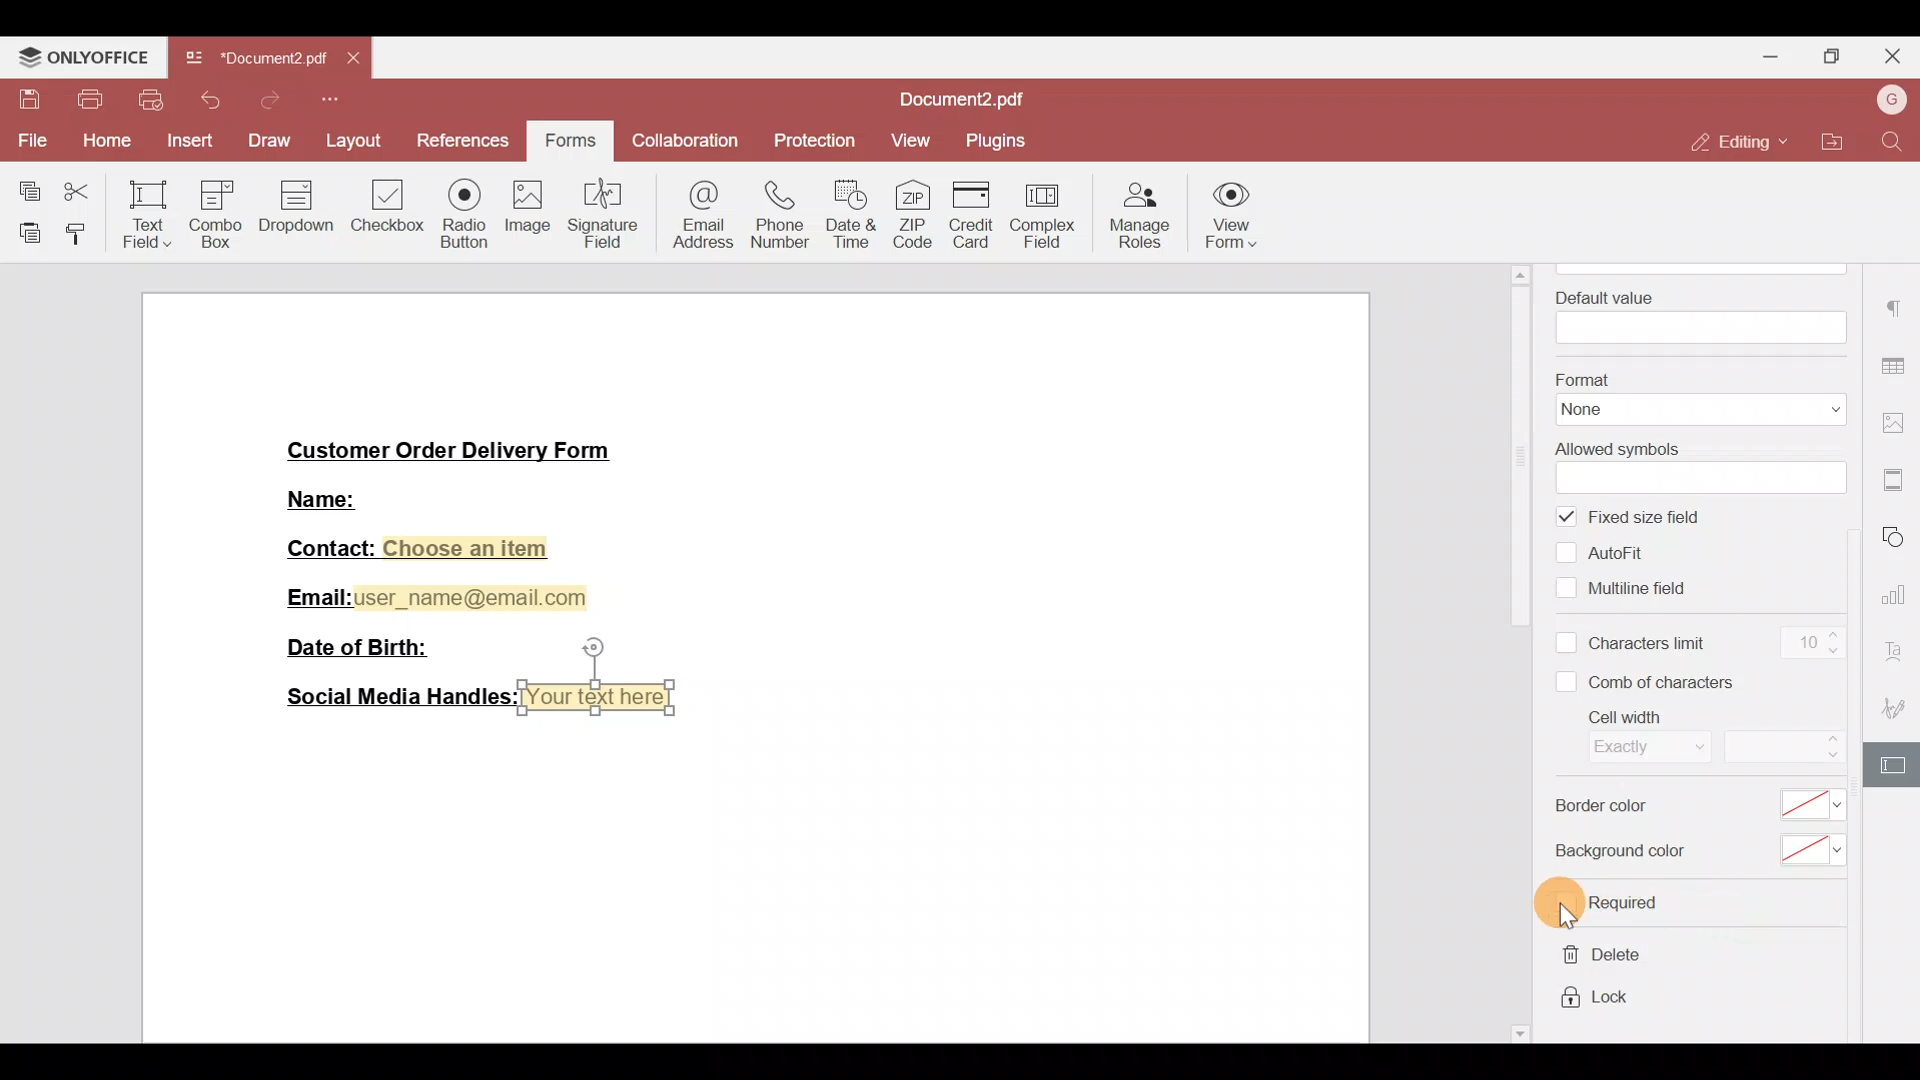 This screenshot has height=1080, width=1920. Describe the element at coordinates (367, 646) in the screenshot. I see `Date of Birth:` at that location.